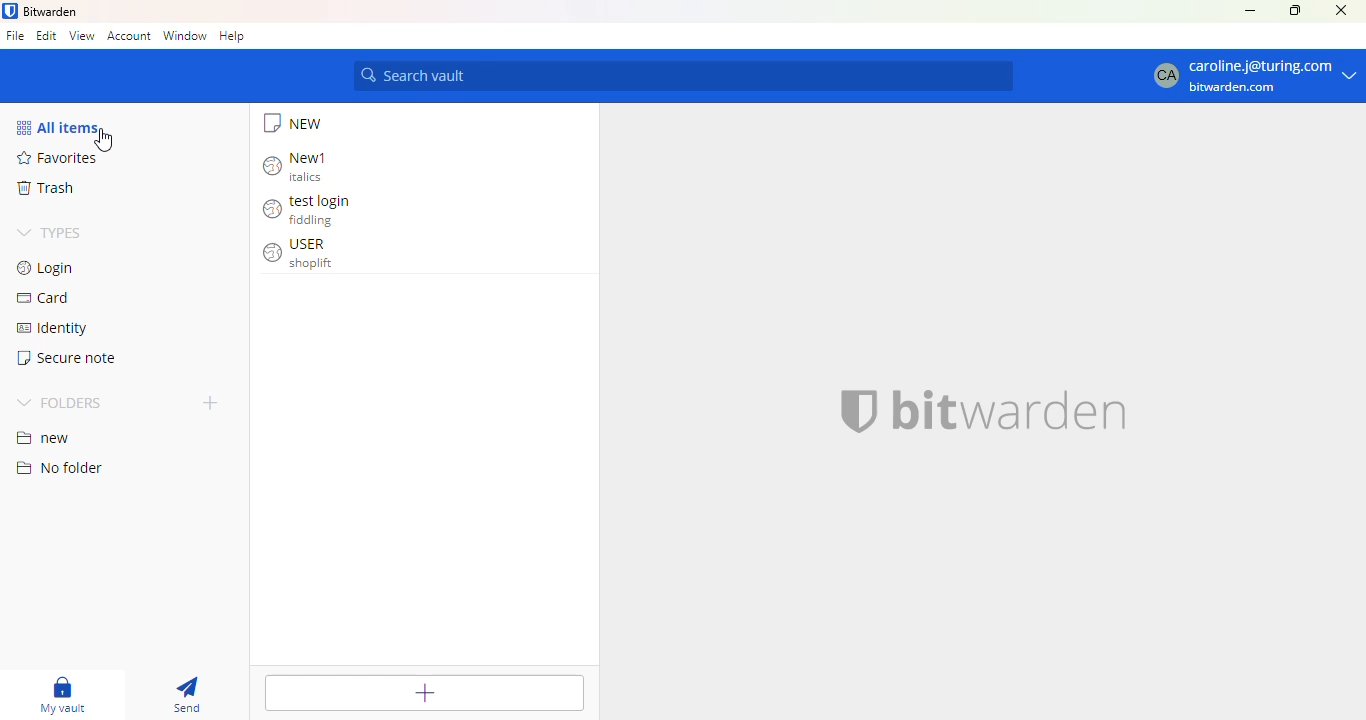  What do you see at coordinates (46, 36) in the screenshot?
I see `edit` at bounding box center [46, 36].